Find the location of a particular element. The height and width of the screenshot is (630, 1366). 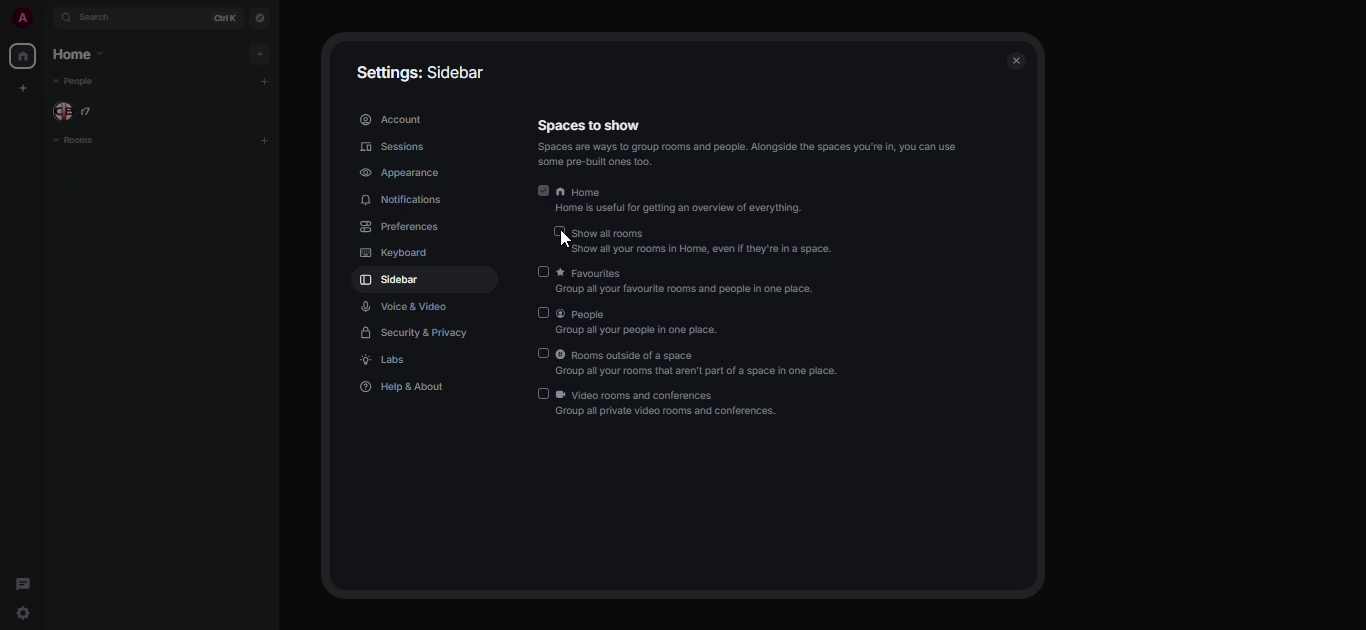

create space is located at coordinates (22, 88).